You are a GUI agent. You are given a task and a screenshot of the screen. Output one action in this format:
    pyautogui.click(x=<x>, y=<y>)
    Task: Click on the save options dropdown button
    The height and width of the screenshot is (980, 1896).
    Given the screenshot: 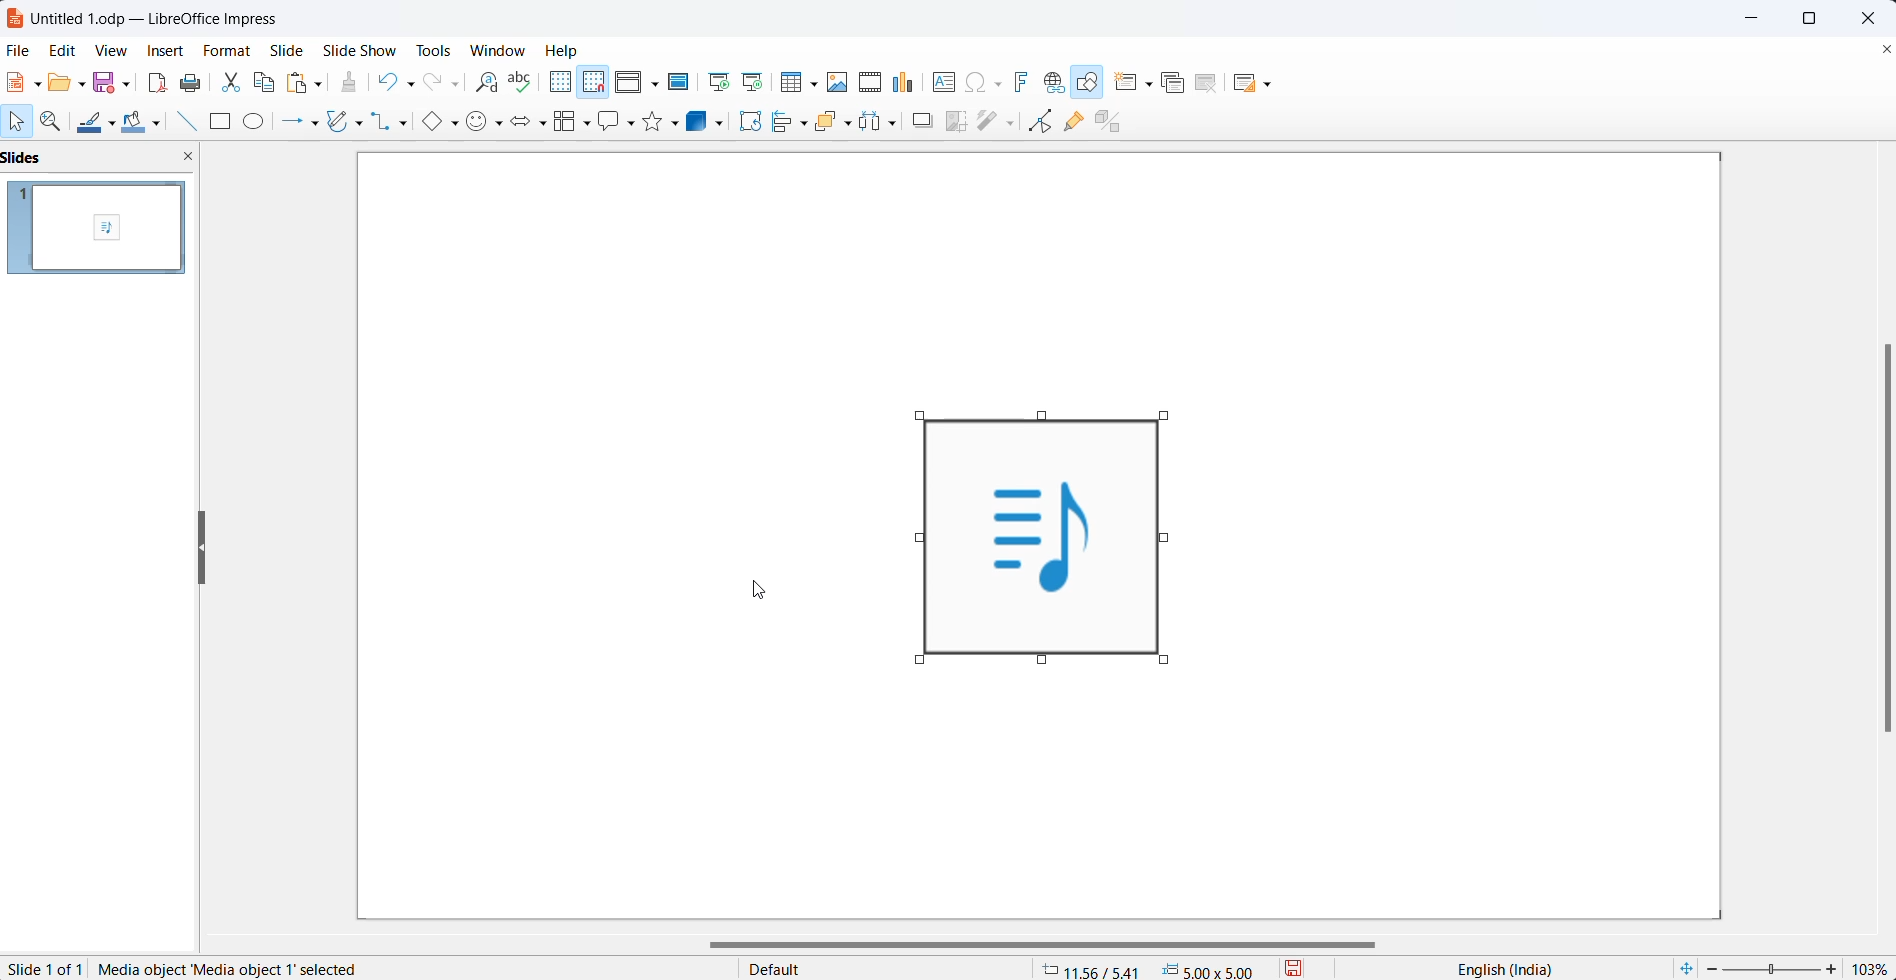 What is the action you would take?
    pyautogui.click(x=130, y=80)
    